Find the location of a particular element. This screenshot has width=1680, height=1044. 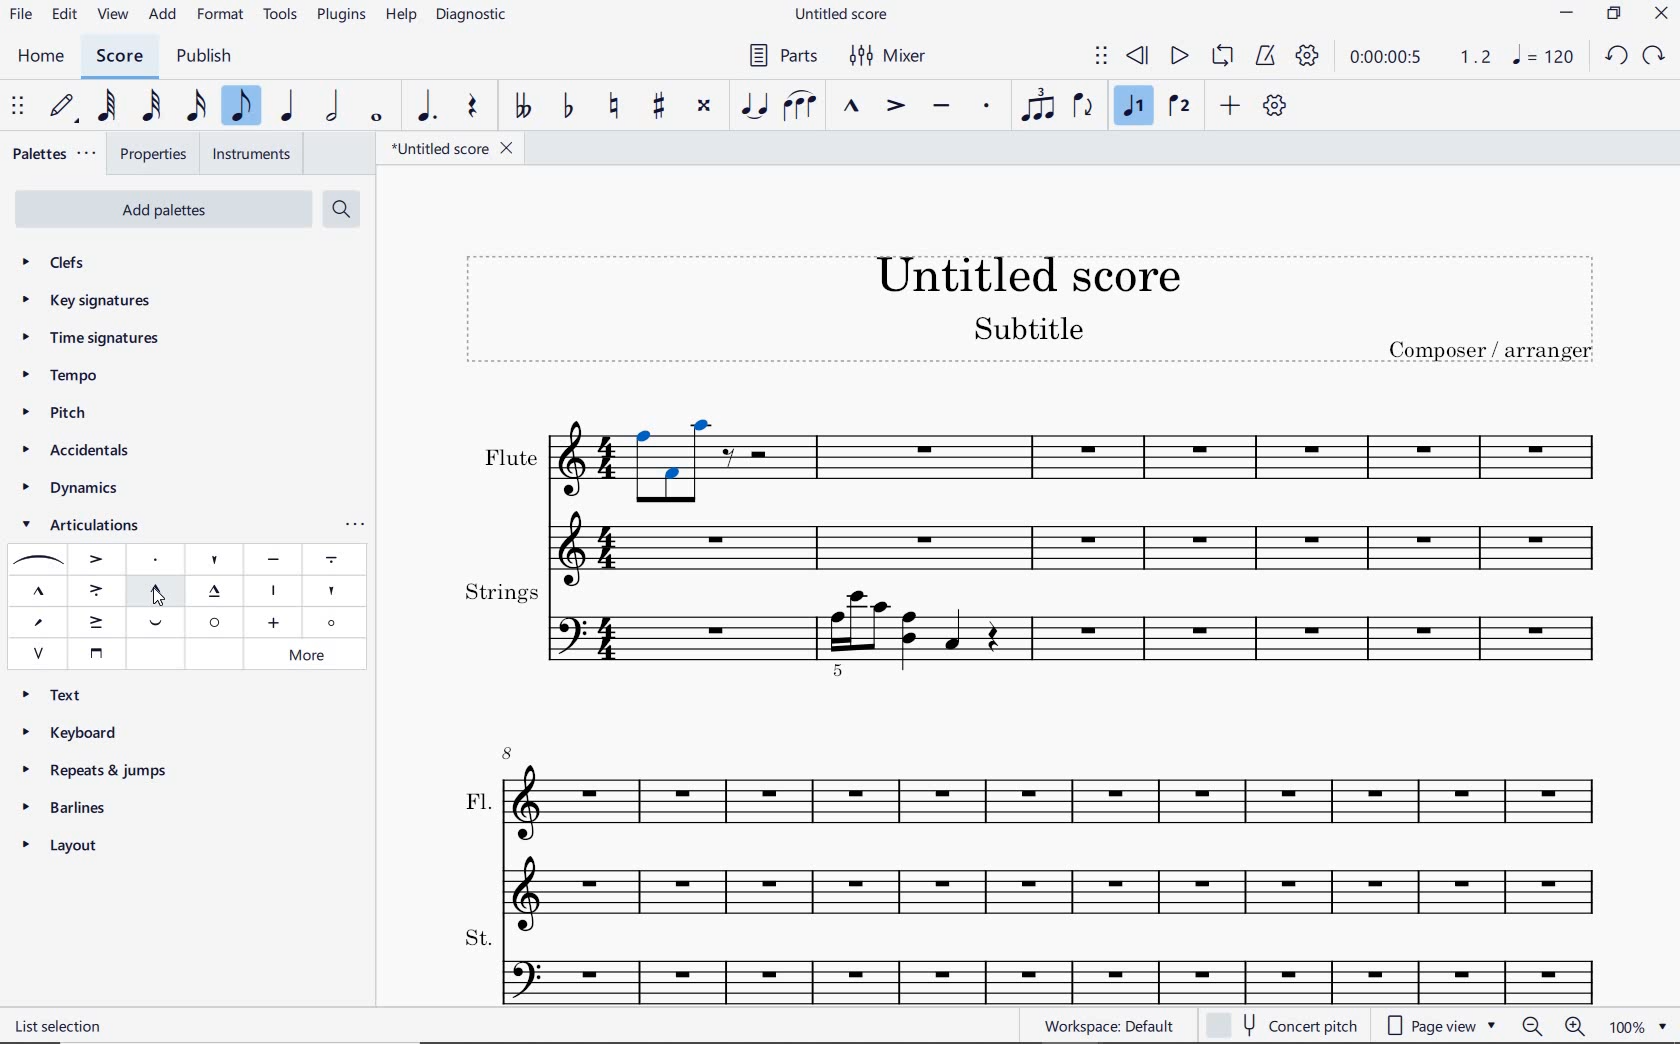

MARCATO-STACCATO ABOVE is located at coordinates (156, 589).